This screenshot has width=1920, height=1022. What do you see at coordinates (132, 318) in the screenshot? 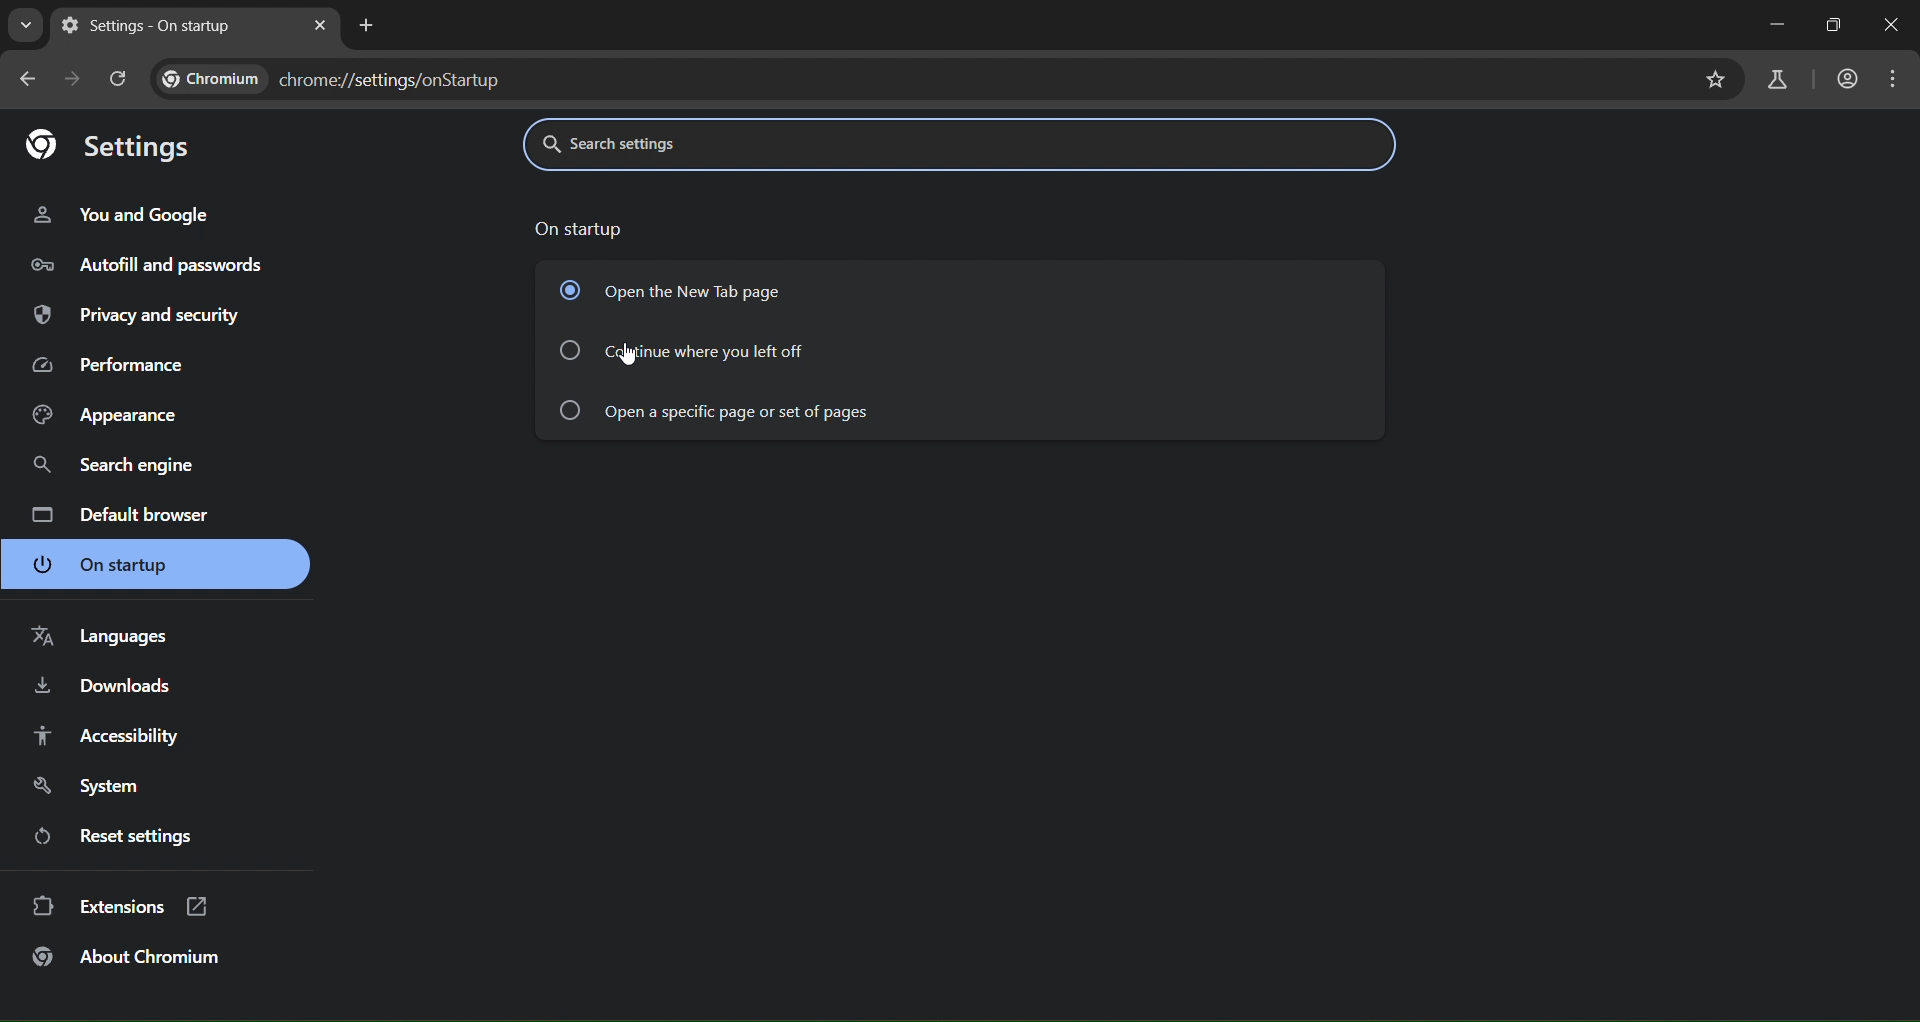
I see `input and security` at bounding box center [132, 318].